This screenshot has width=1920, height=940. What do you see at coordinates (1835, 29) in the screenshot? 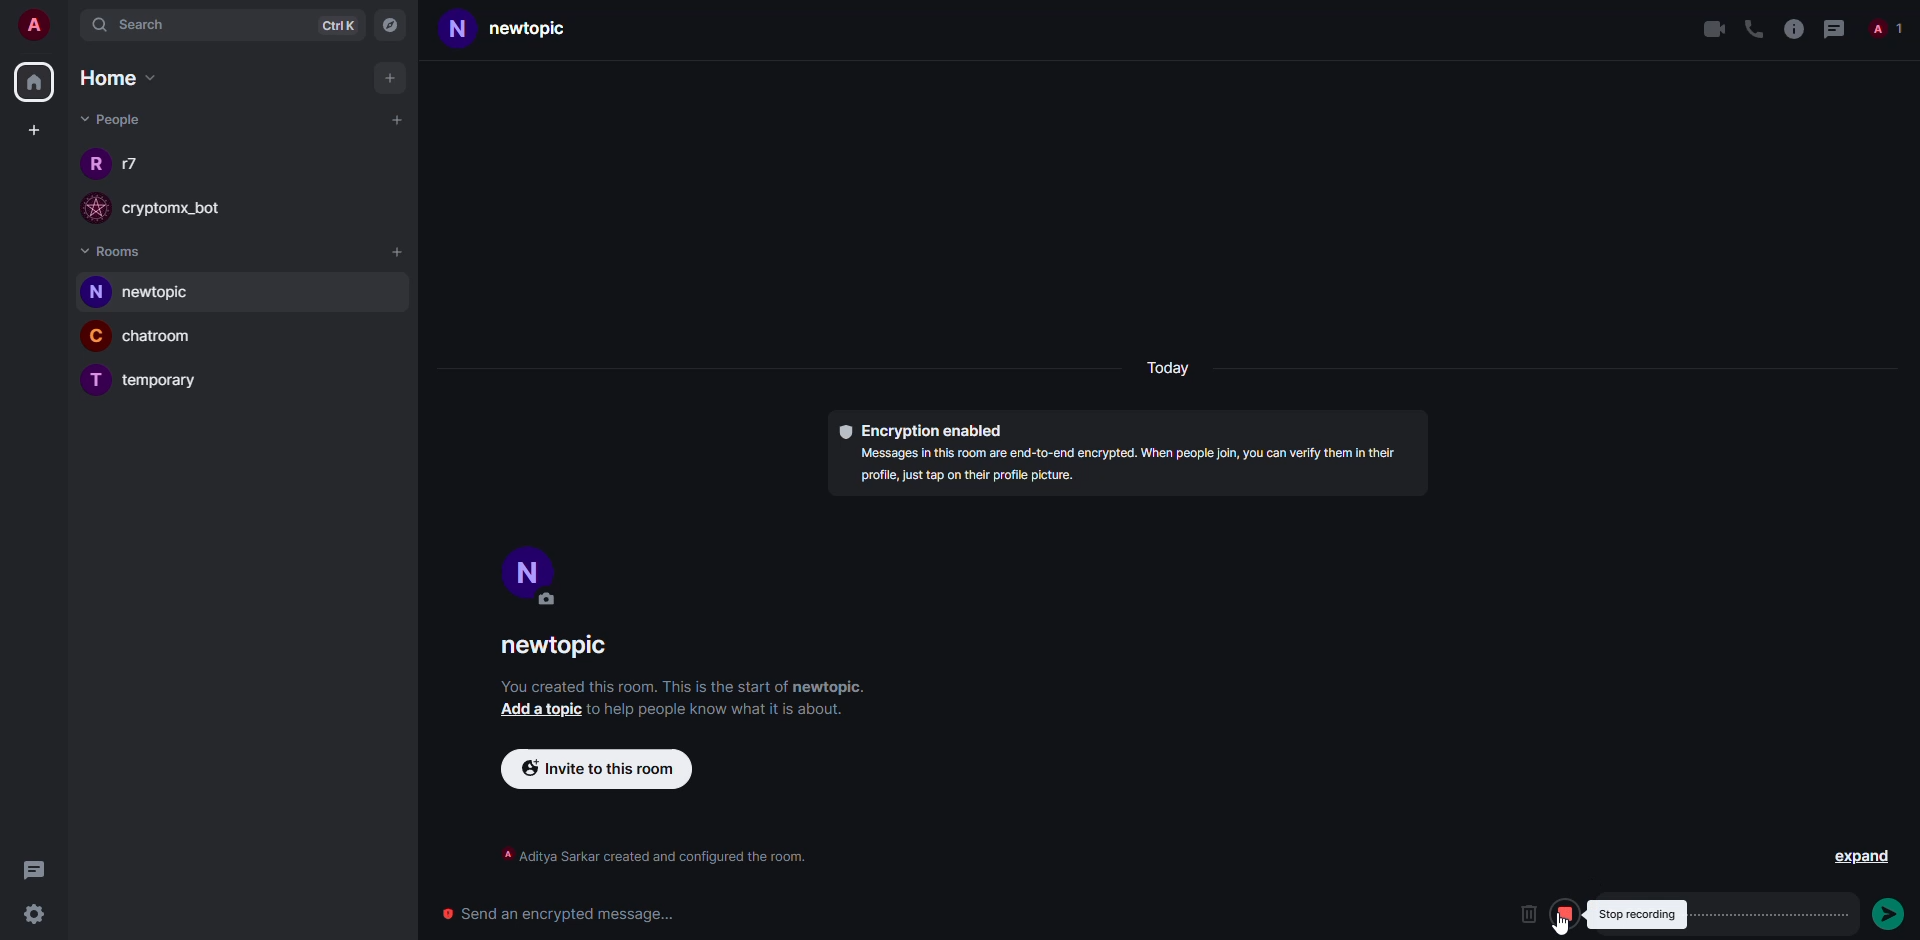
I see `threads` at bounding box center [1835, 29].